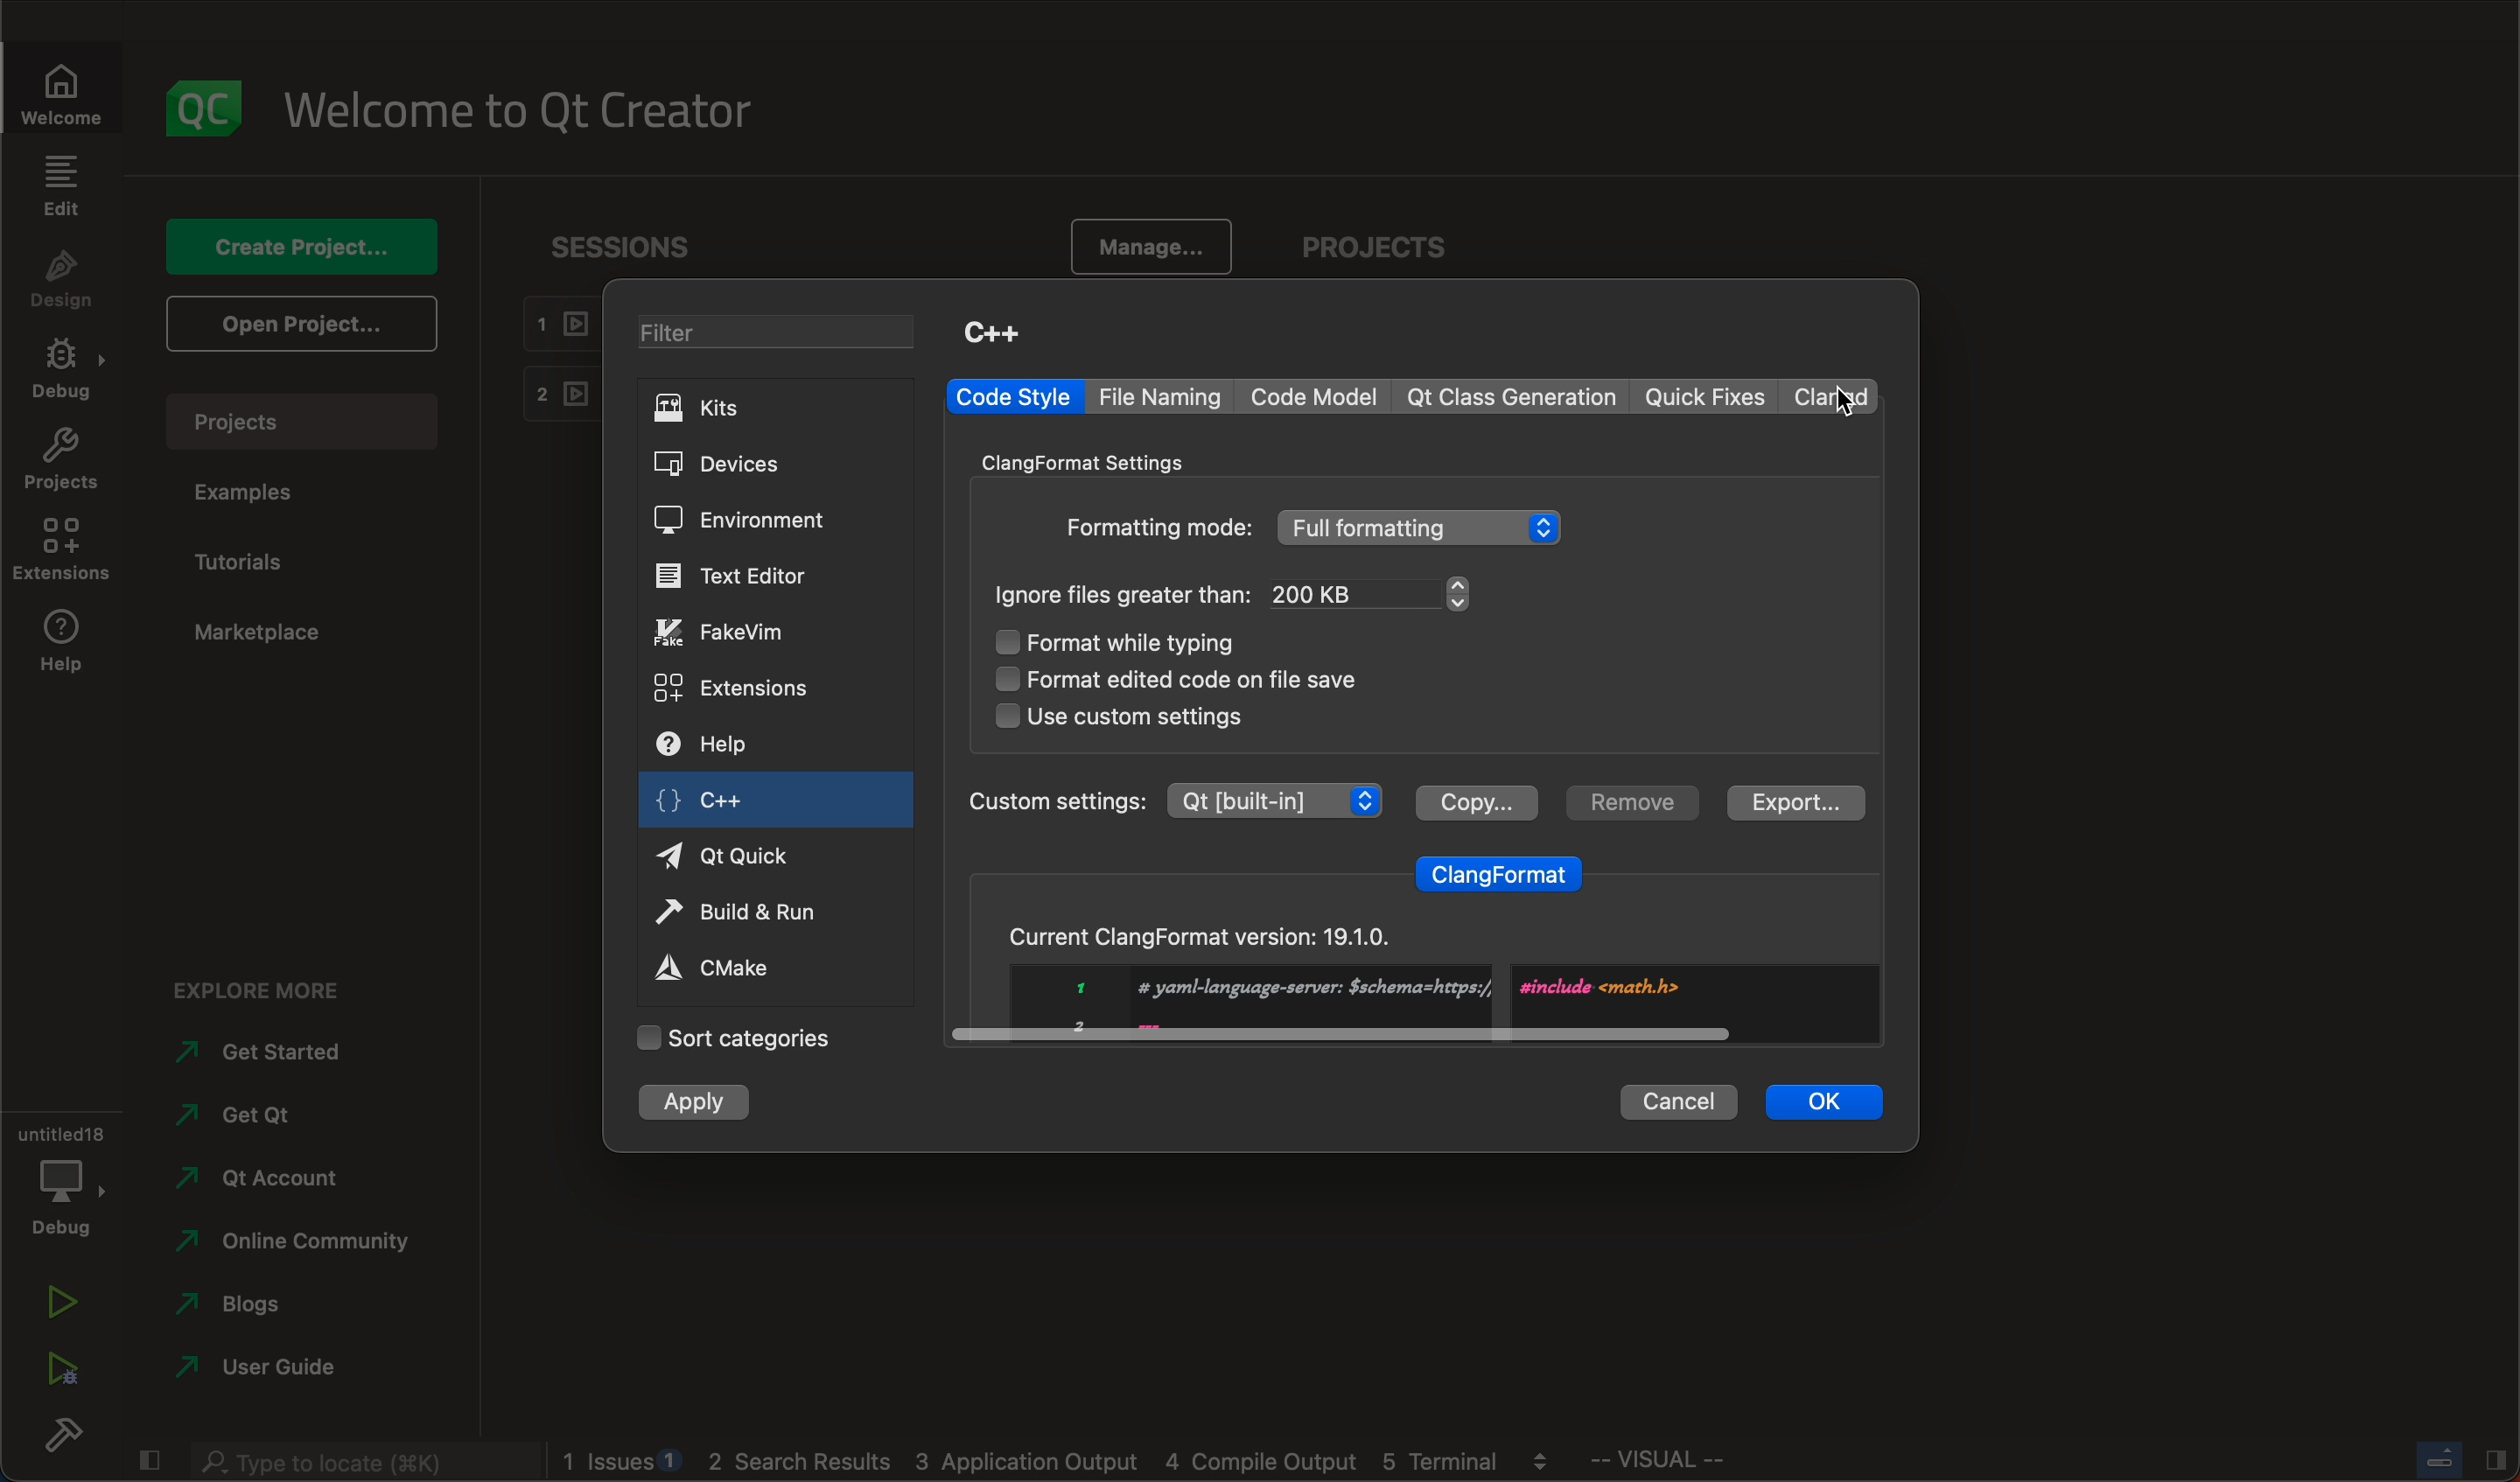 This screenshot has height=1482, width=2520. What do you see at coordinates (150, 1461) in the screenshot?
I see `close slide bar` at bounding box center [150, 1461].